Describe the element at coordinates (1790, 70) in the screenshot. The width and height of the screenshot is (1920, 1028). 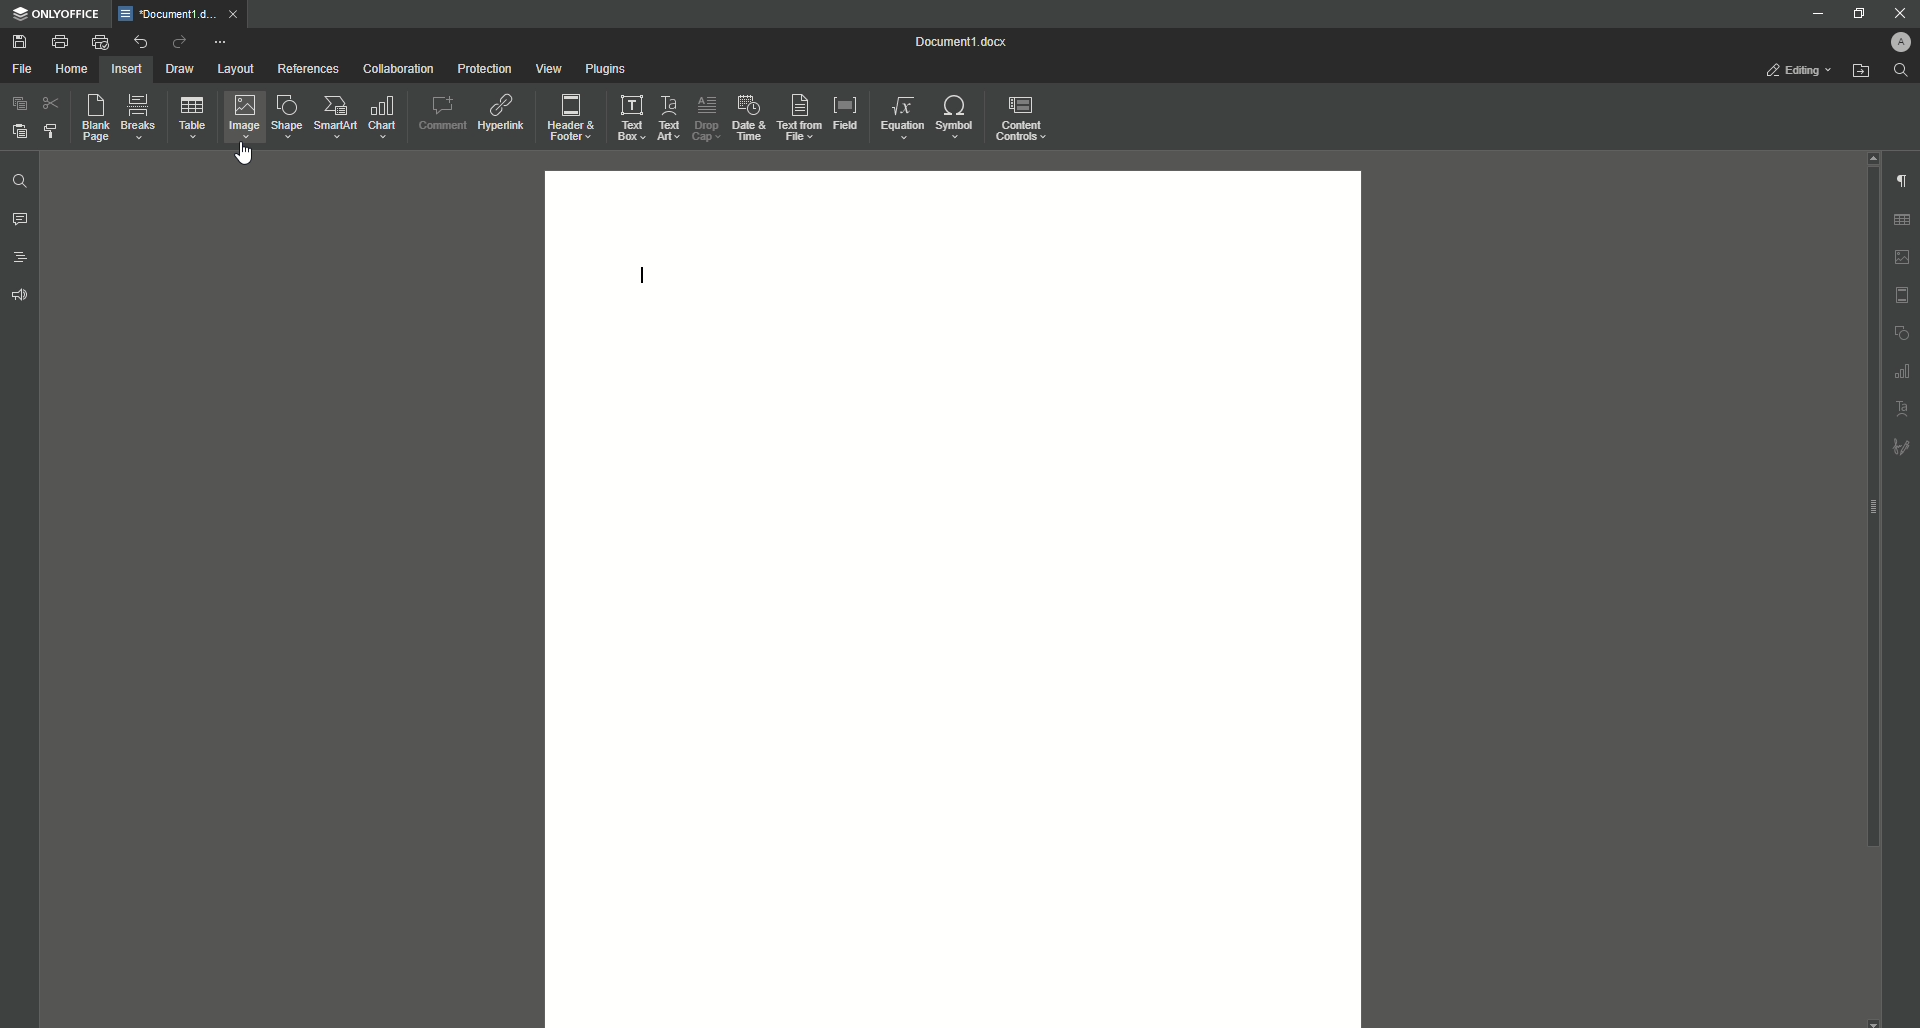
I see `Editing` at that location.